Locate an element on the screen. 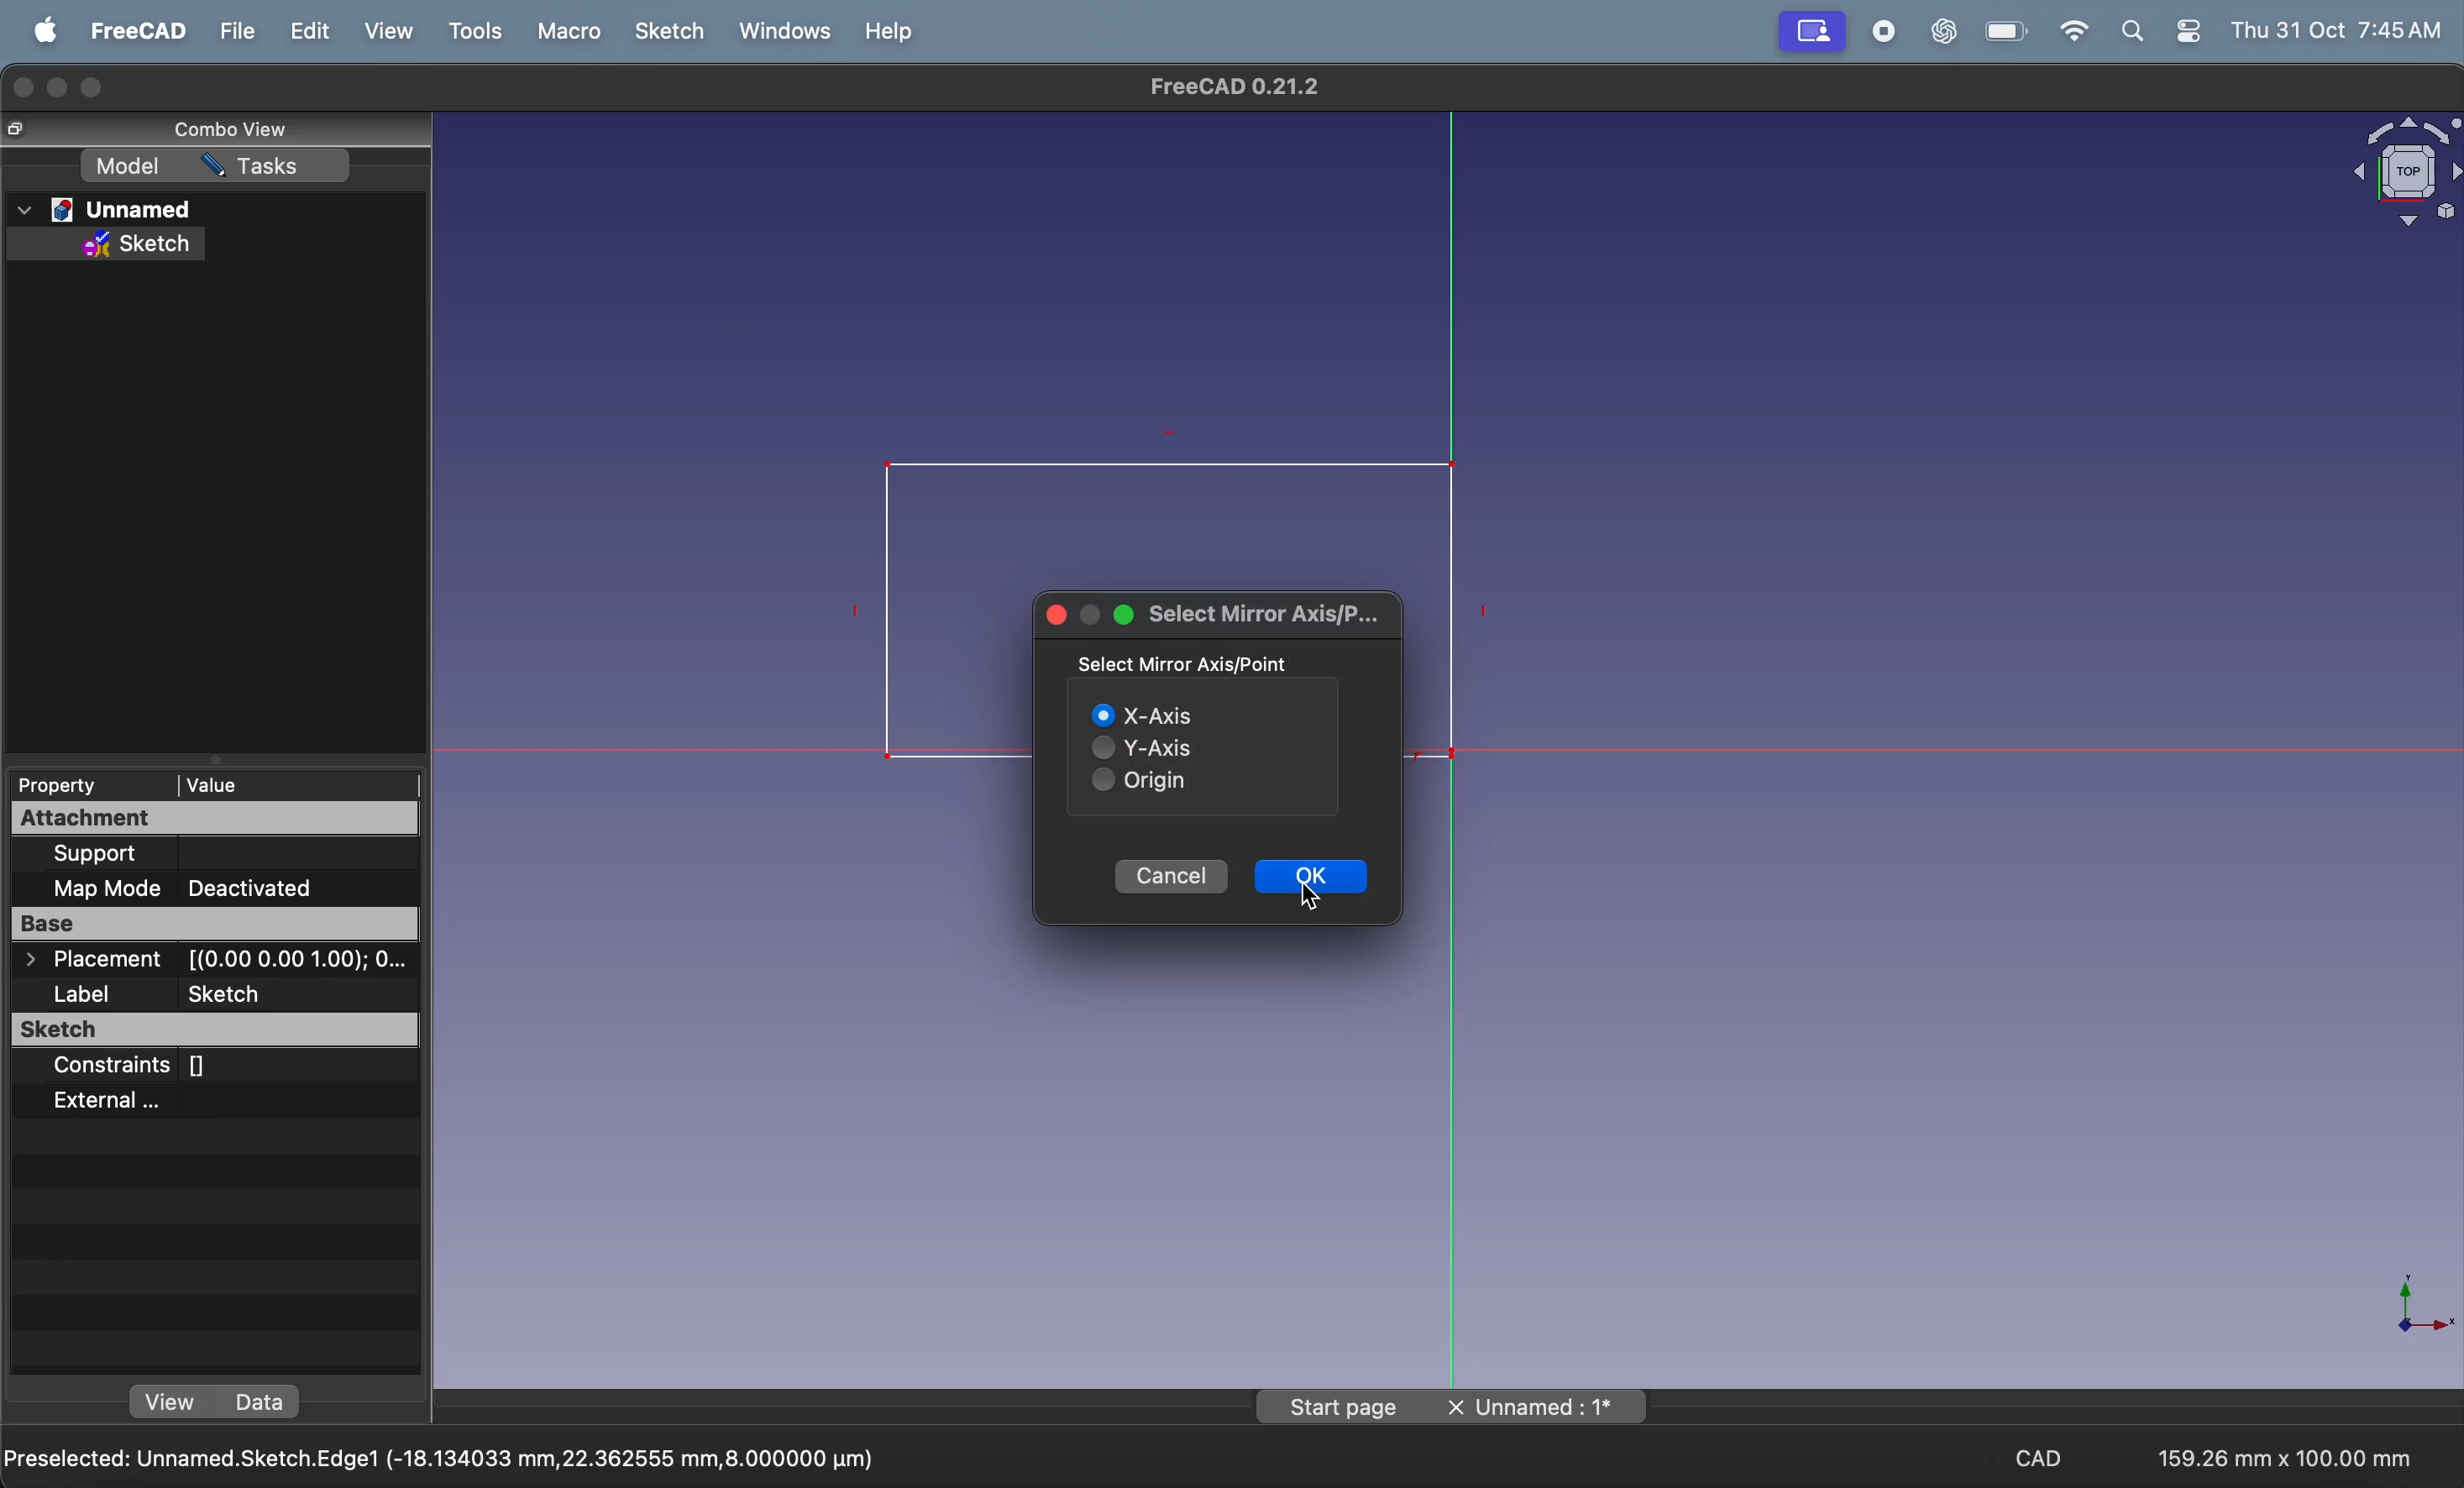 The width and height of the screenshot is (2464, 1488). object view is located at coordinates (2394, 174).